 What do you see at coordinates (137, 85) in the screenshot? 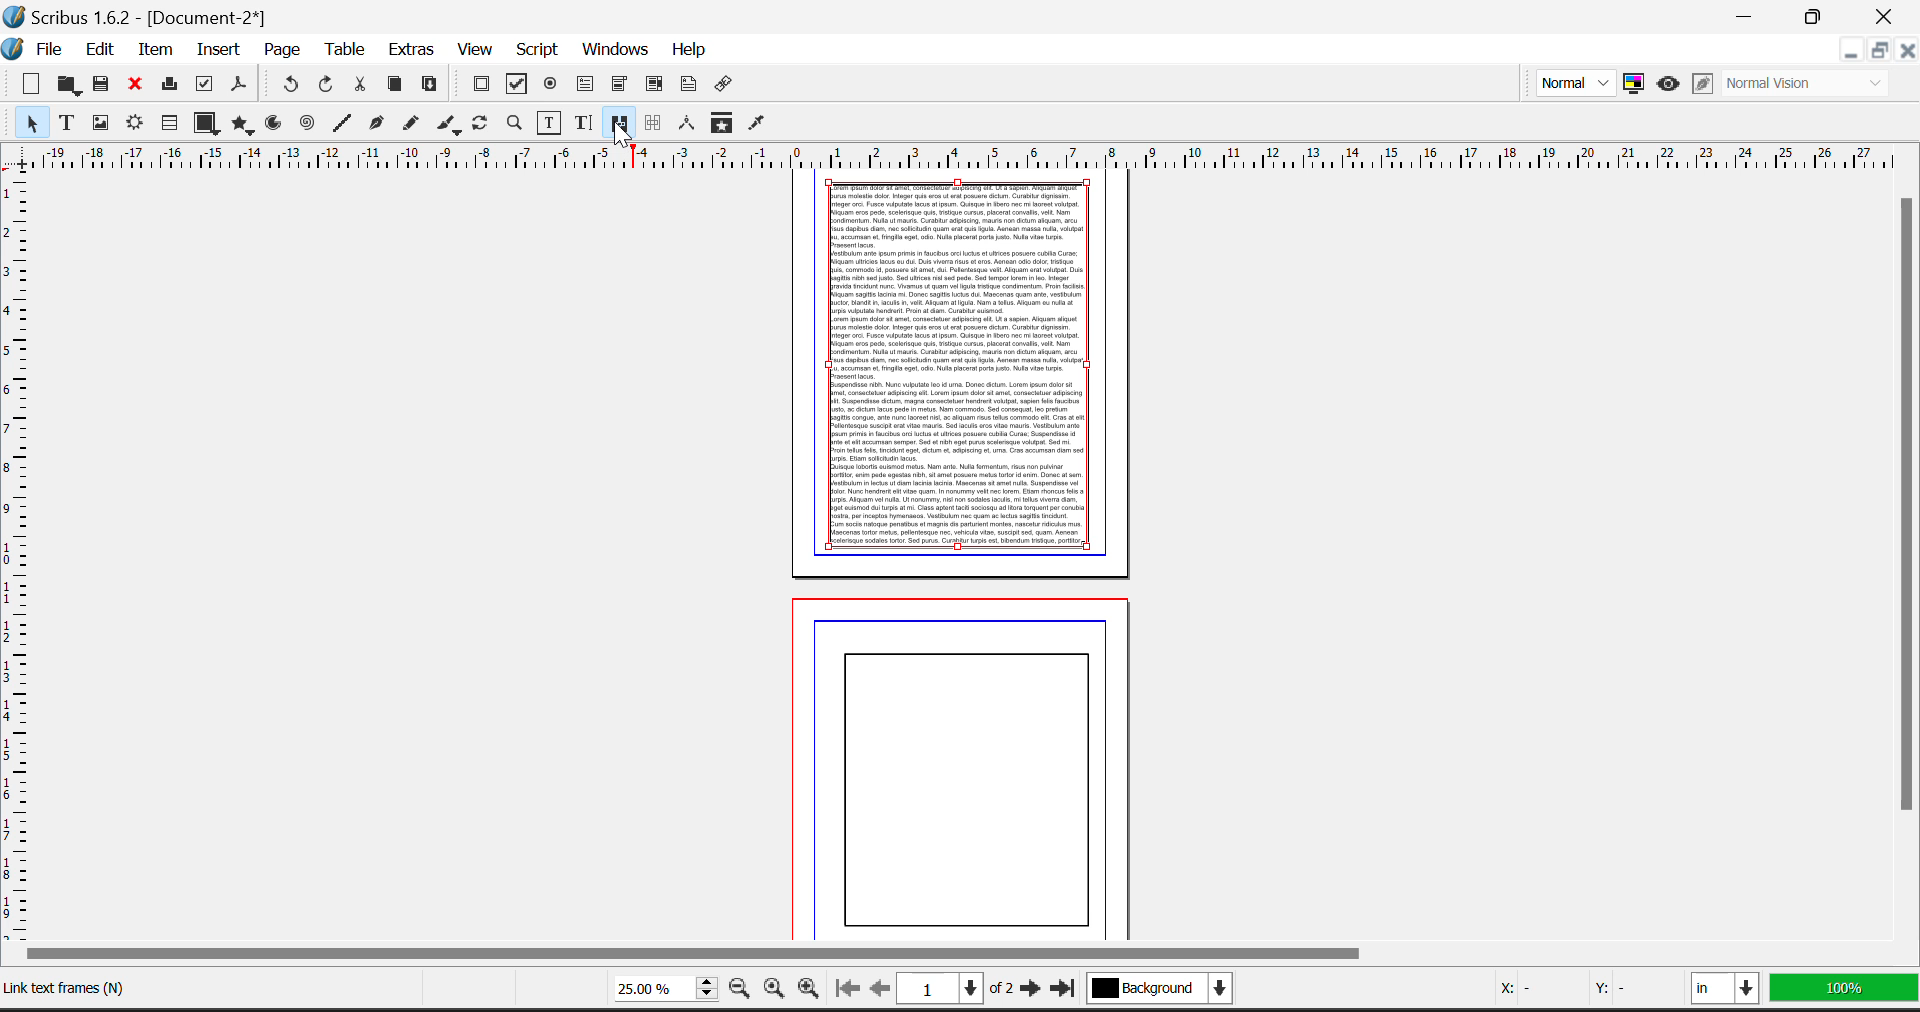
I see `Discard` at bounding box center [137, 85].